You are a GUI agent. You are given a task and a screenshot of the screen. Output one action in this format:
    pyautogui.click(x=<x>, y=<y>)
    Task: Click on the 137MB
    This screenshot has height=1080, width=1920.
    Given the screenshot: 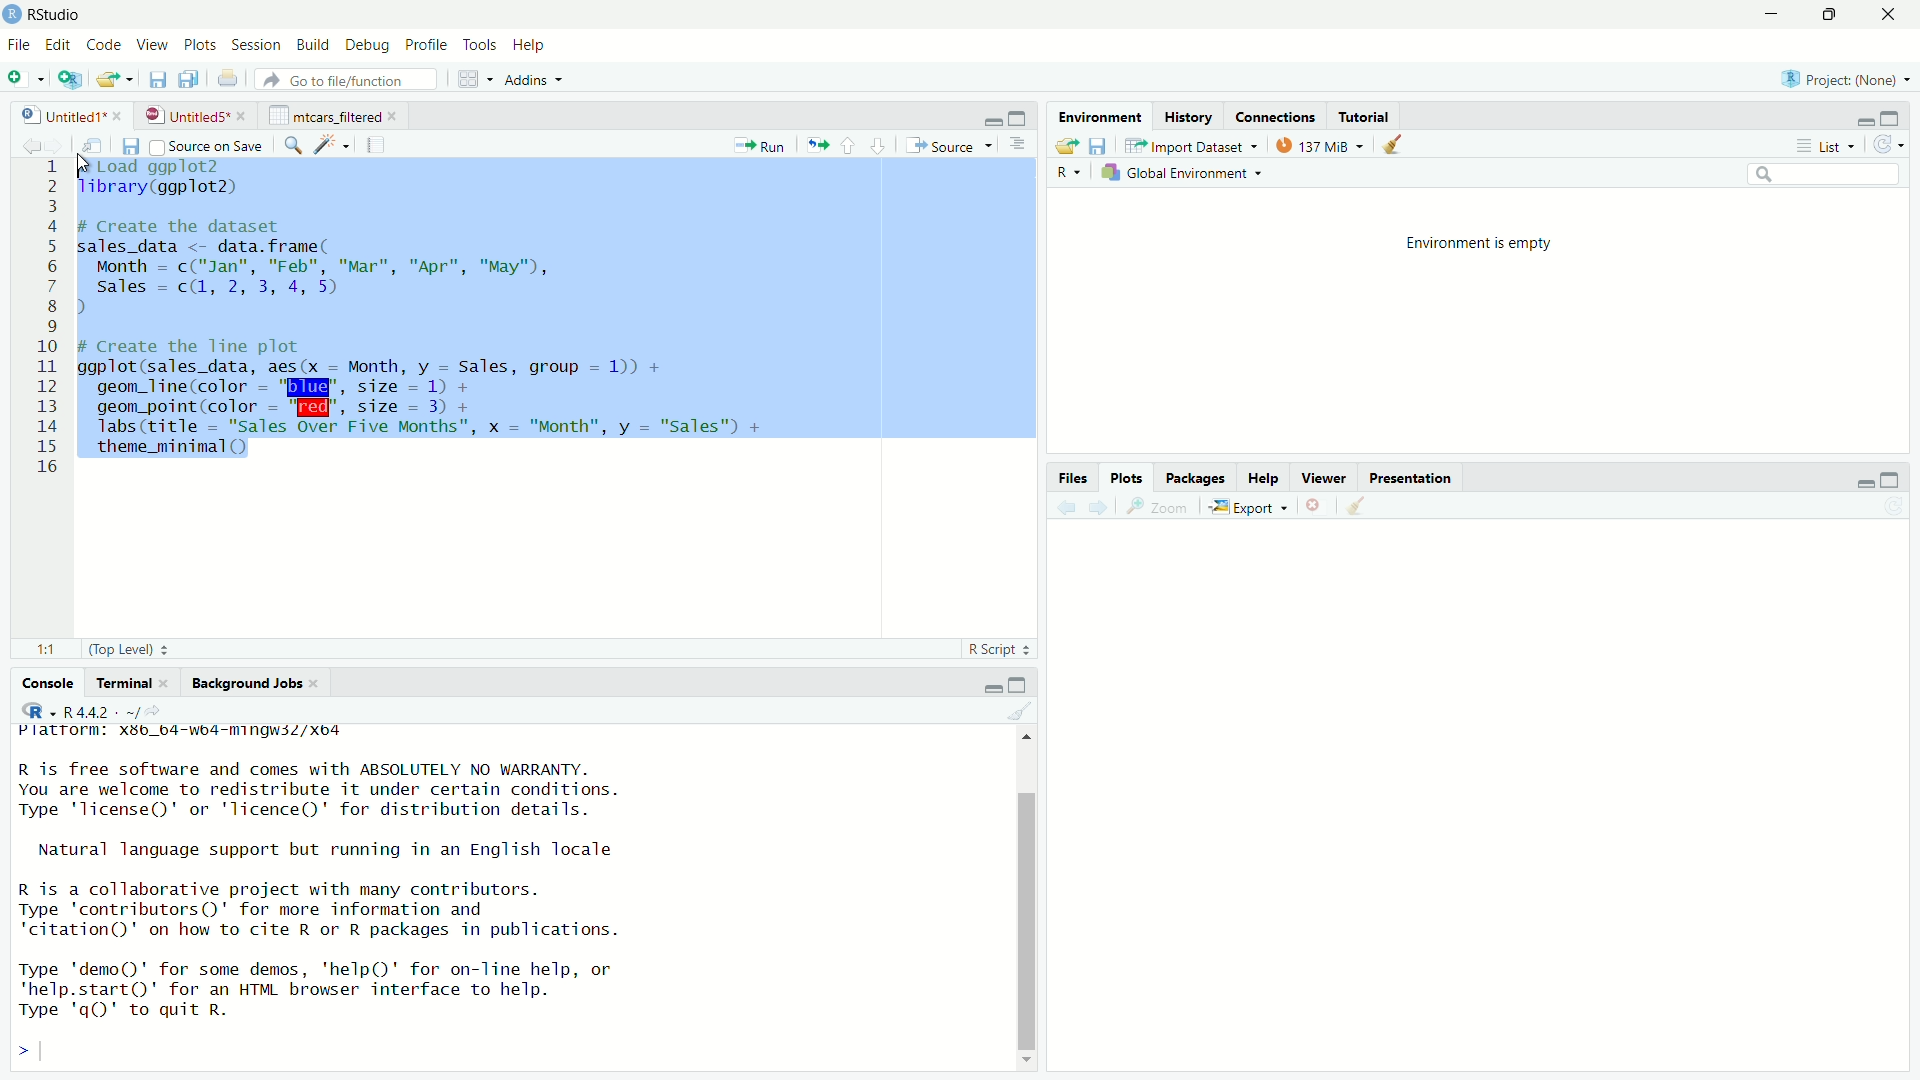 What is the action you would take?
    pyautogui.click(x=1316, y=145)
    